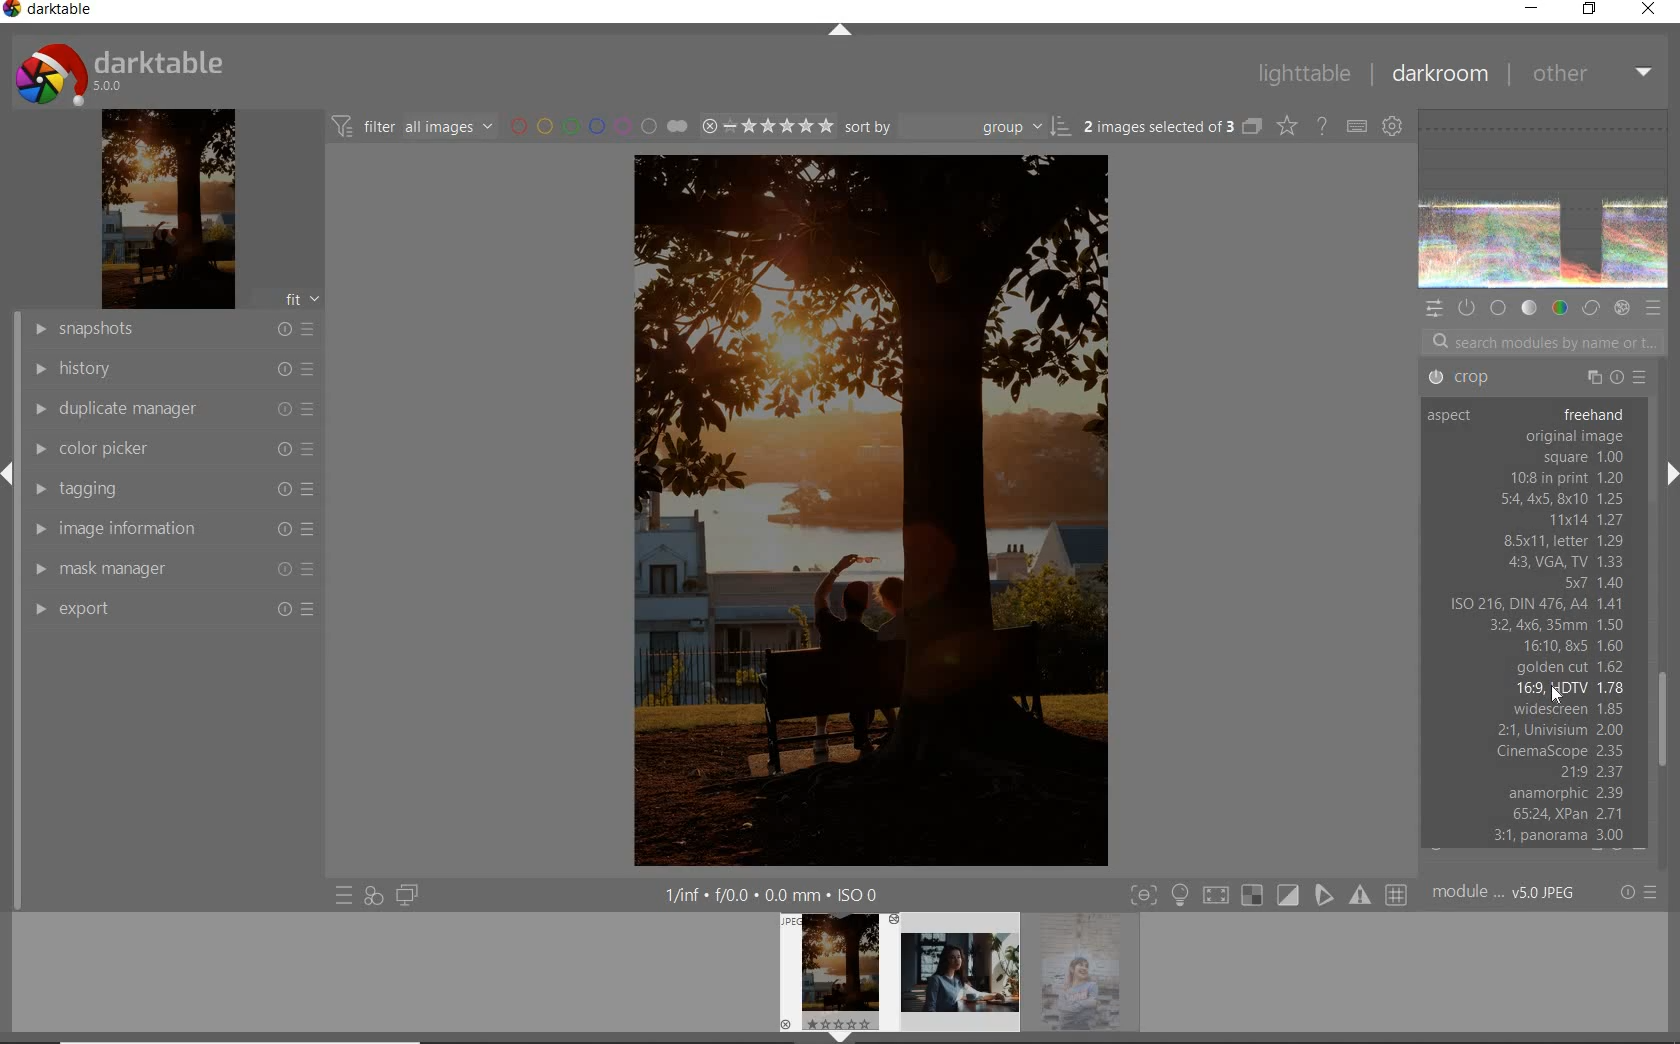  Describe the element at coordinates (1622, 309) in the screenshot. I see `effect ` at that location.